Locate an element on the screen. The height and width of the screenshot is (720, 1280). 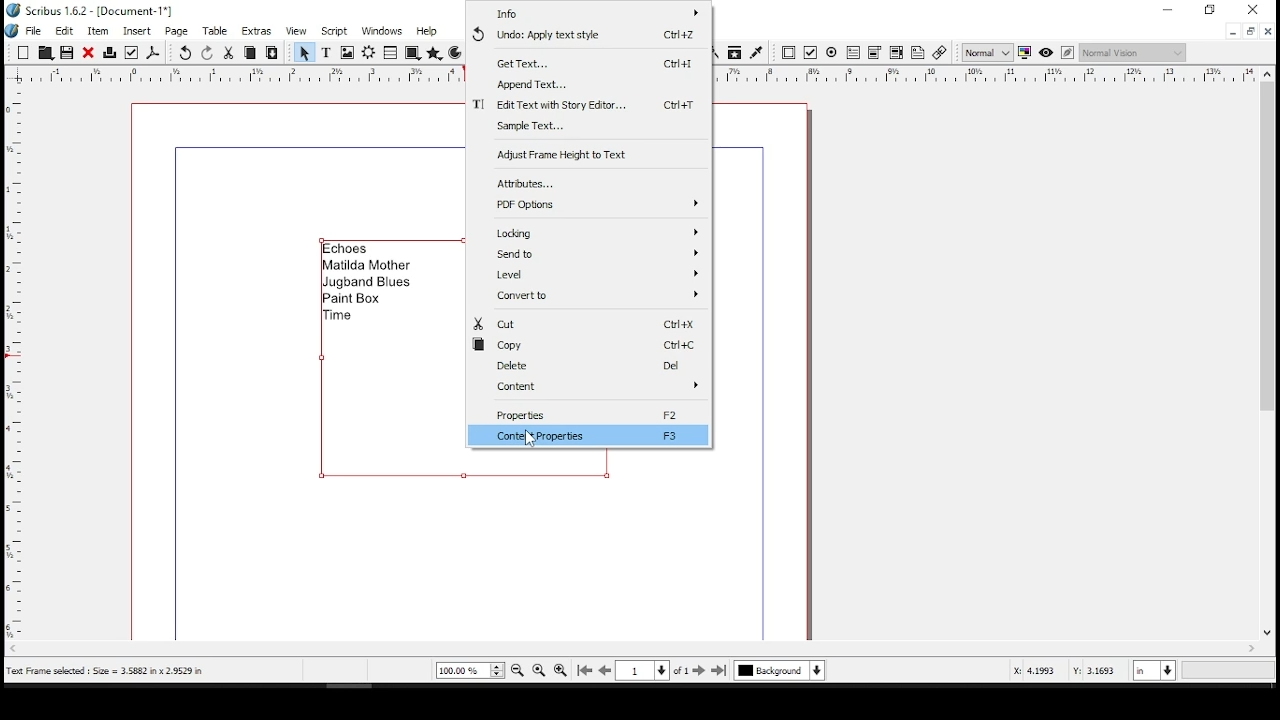
content is located at coordinates (591, 387).